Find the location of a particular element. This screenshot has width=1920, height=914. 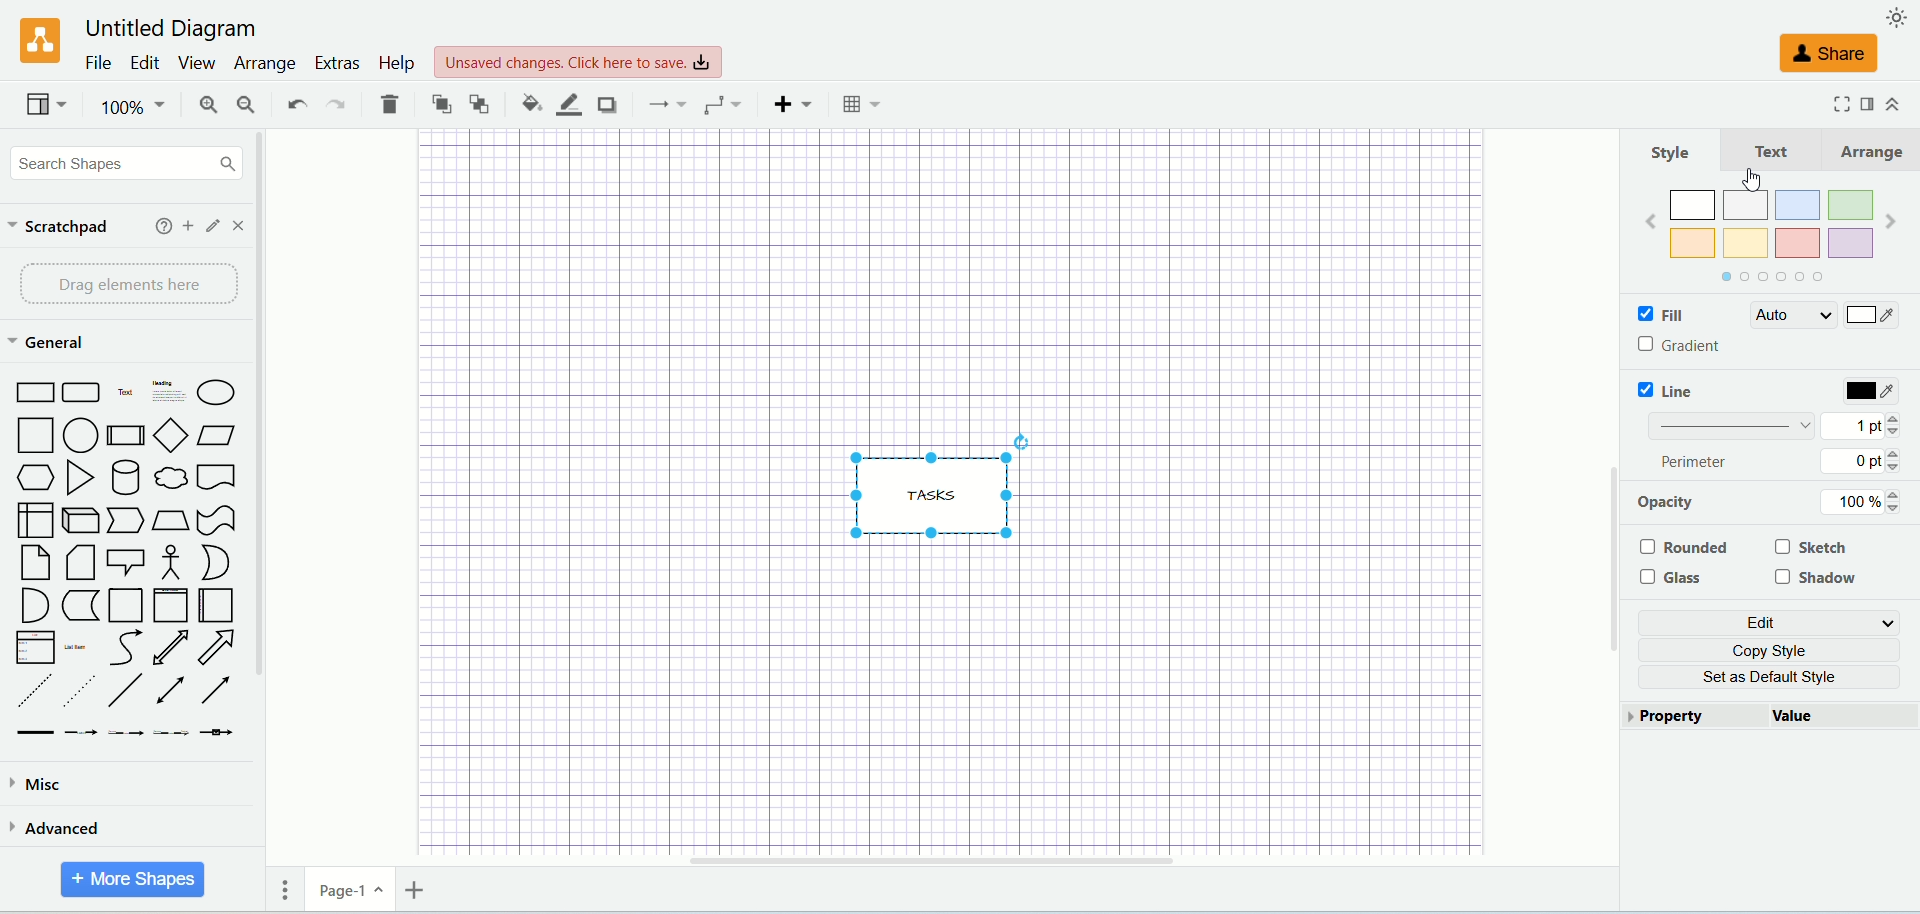

file is located at coordinates (96, 63).